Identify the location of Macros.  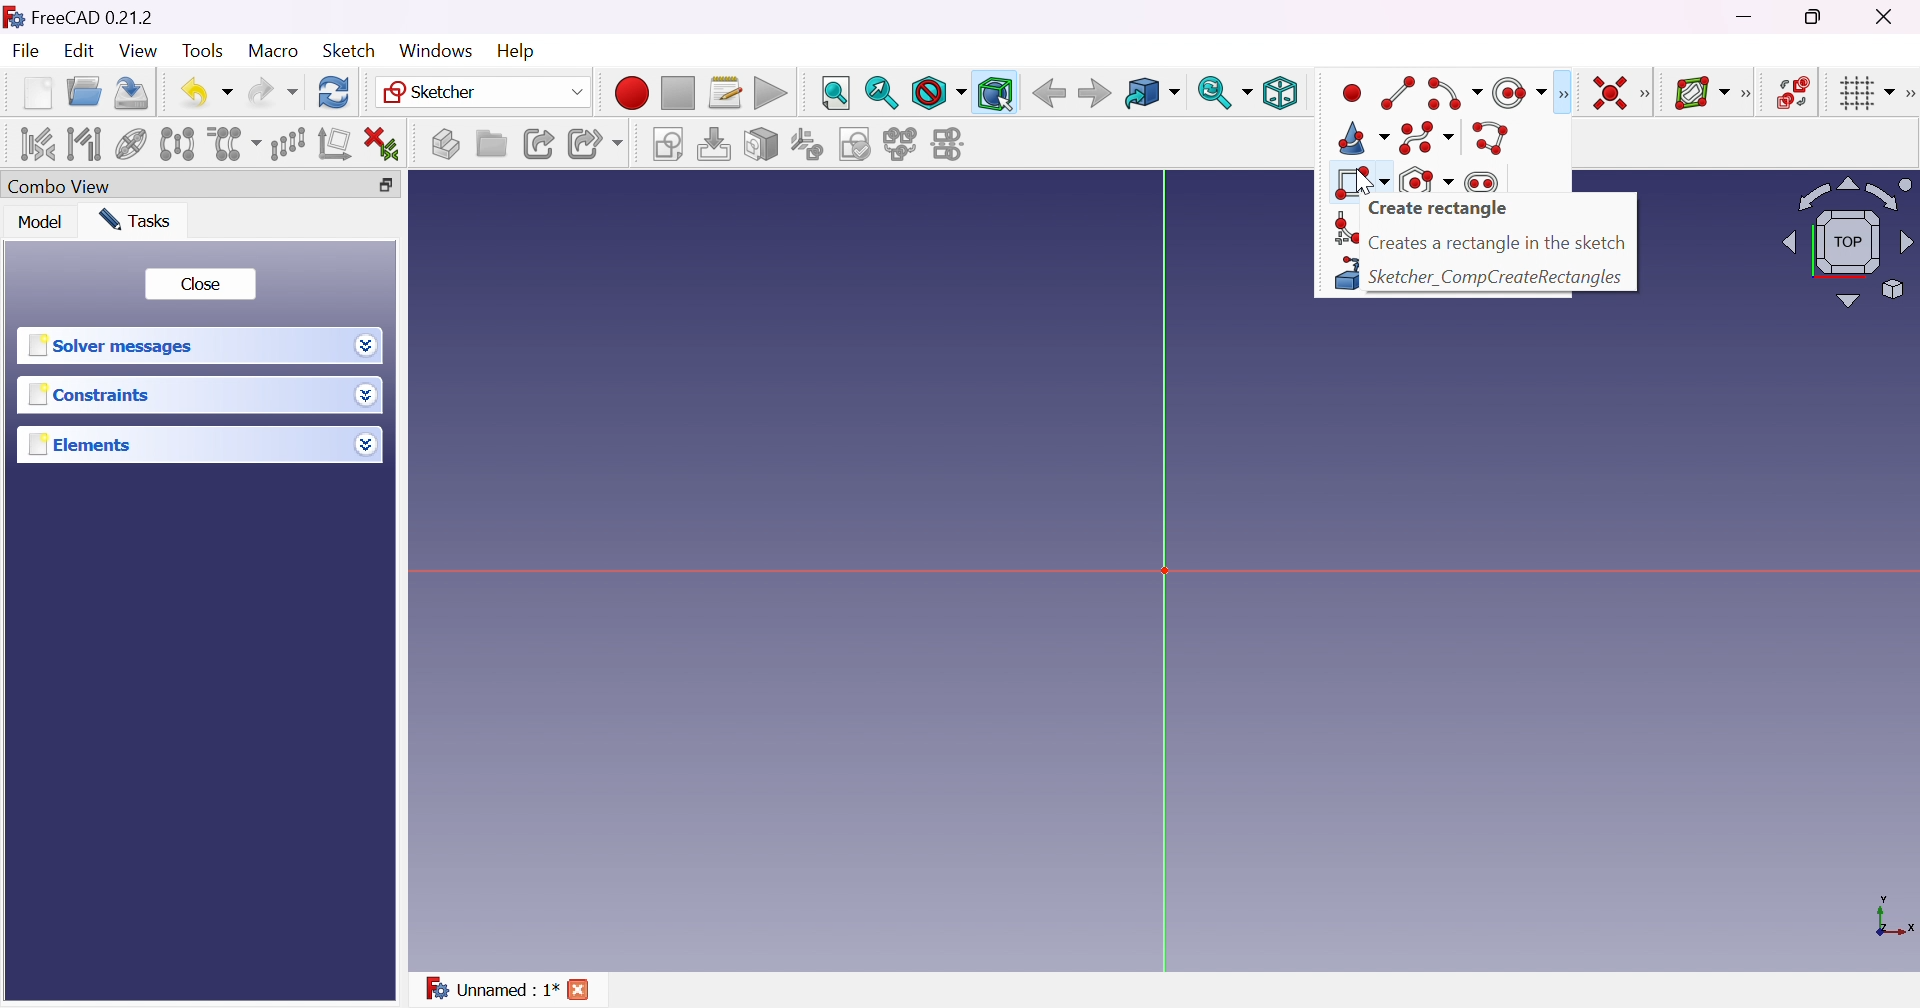
(726, 91).